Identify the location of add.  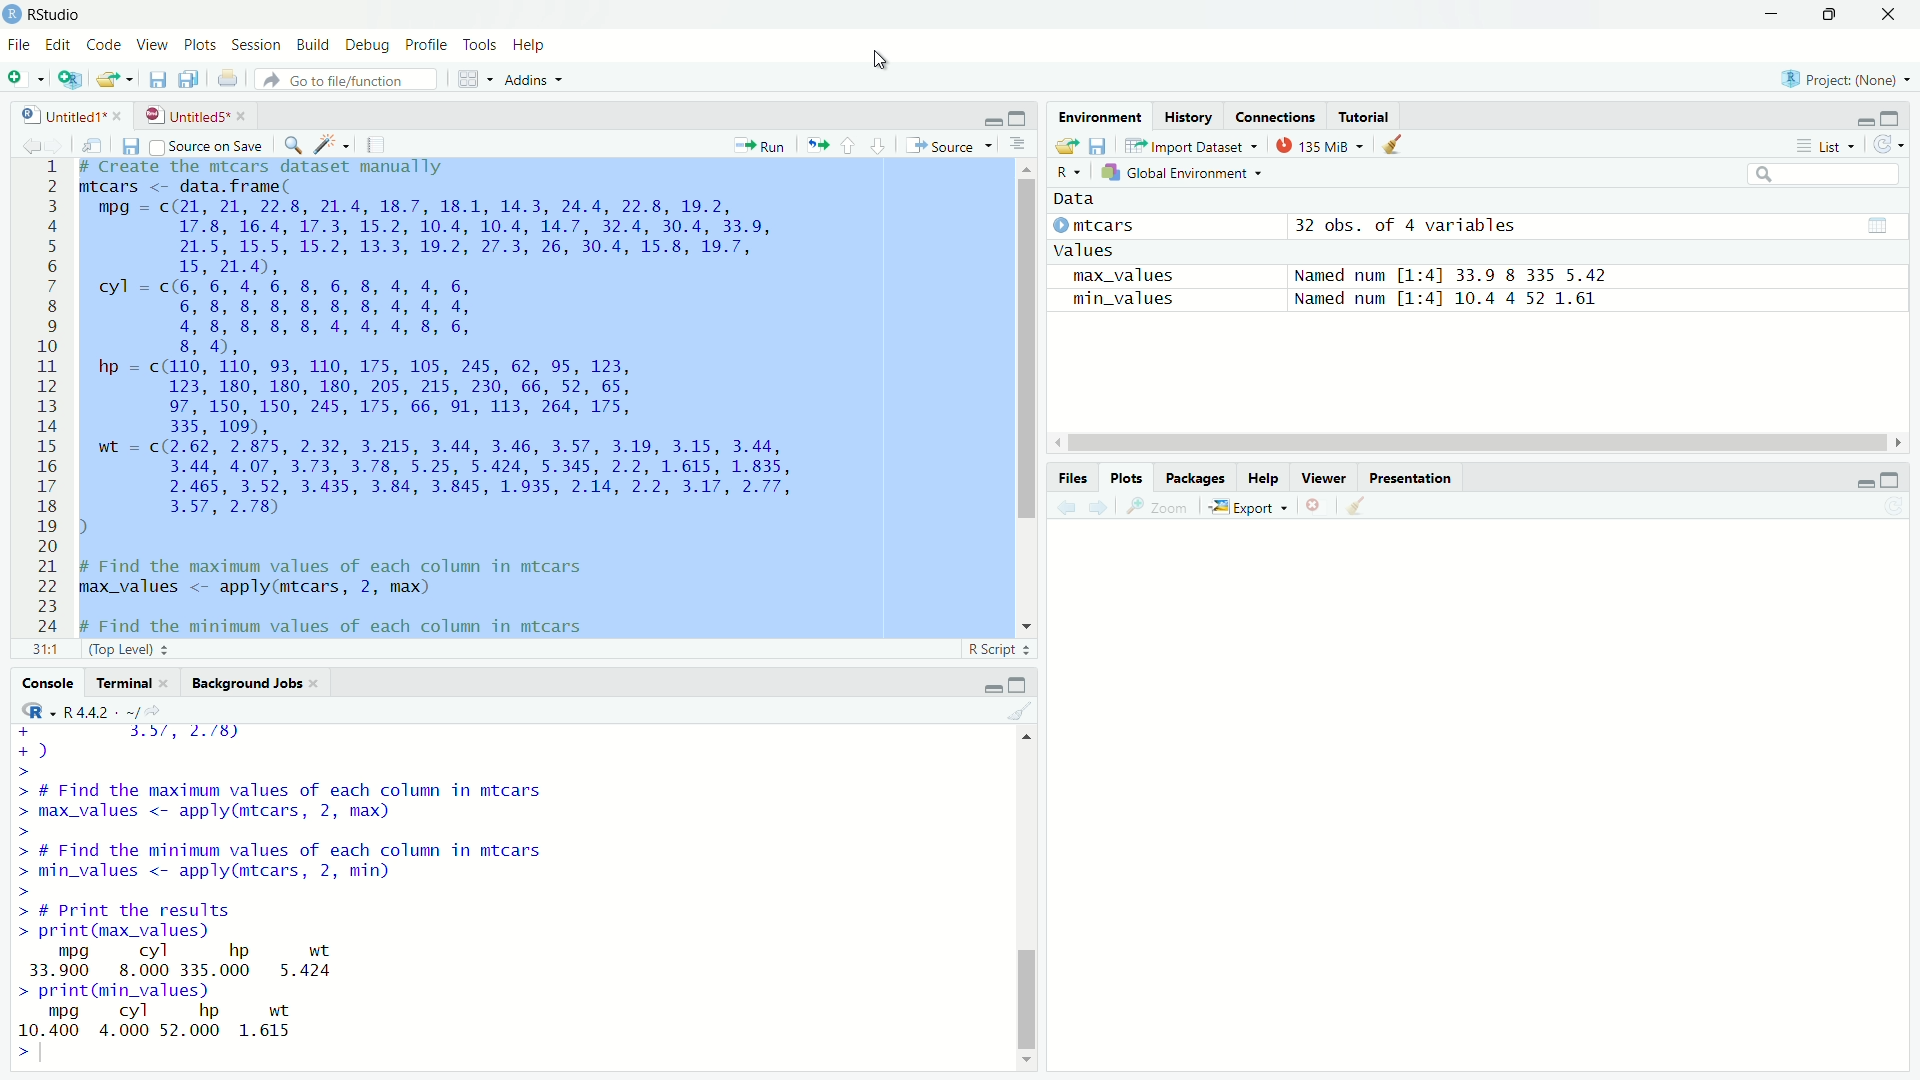
(24, 82).